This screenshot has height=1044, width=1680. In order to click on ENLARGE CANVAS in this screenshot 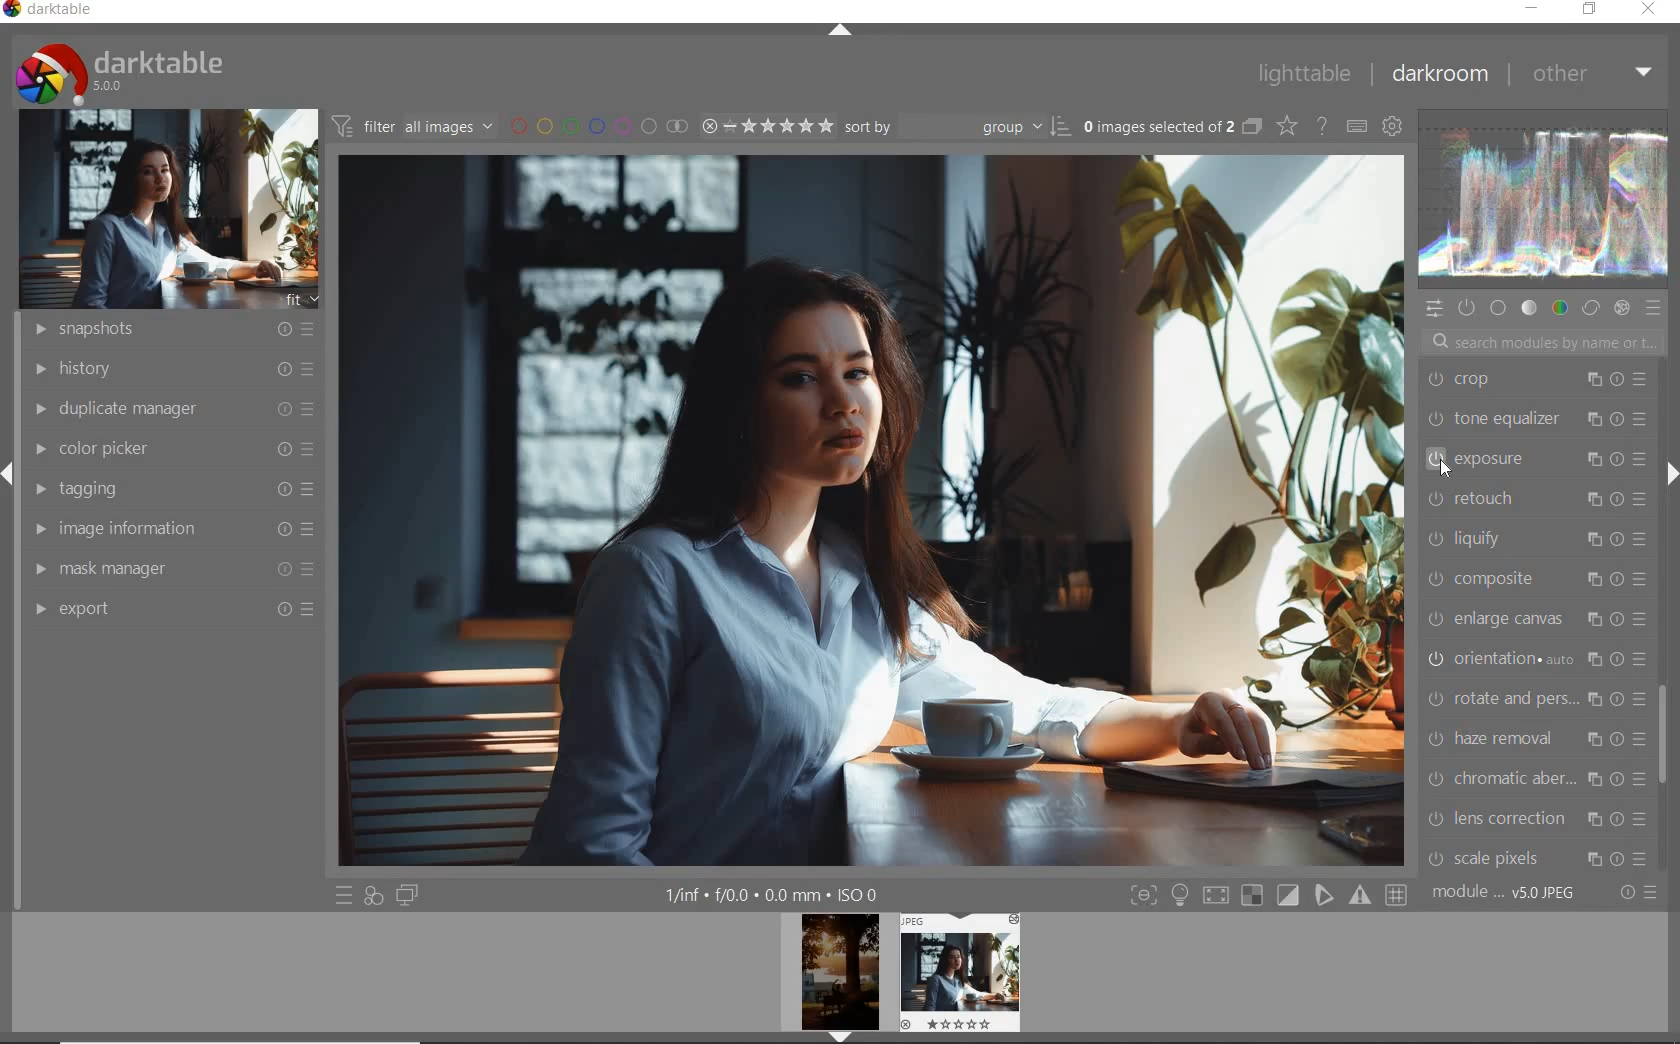, I will do `click(1536, 618)`.